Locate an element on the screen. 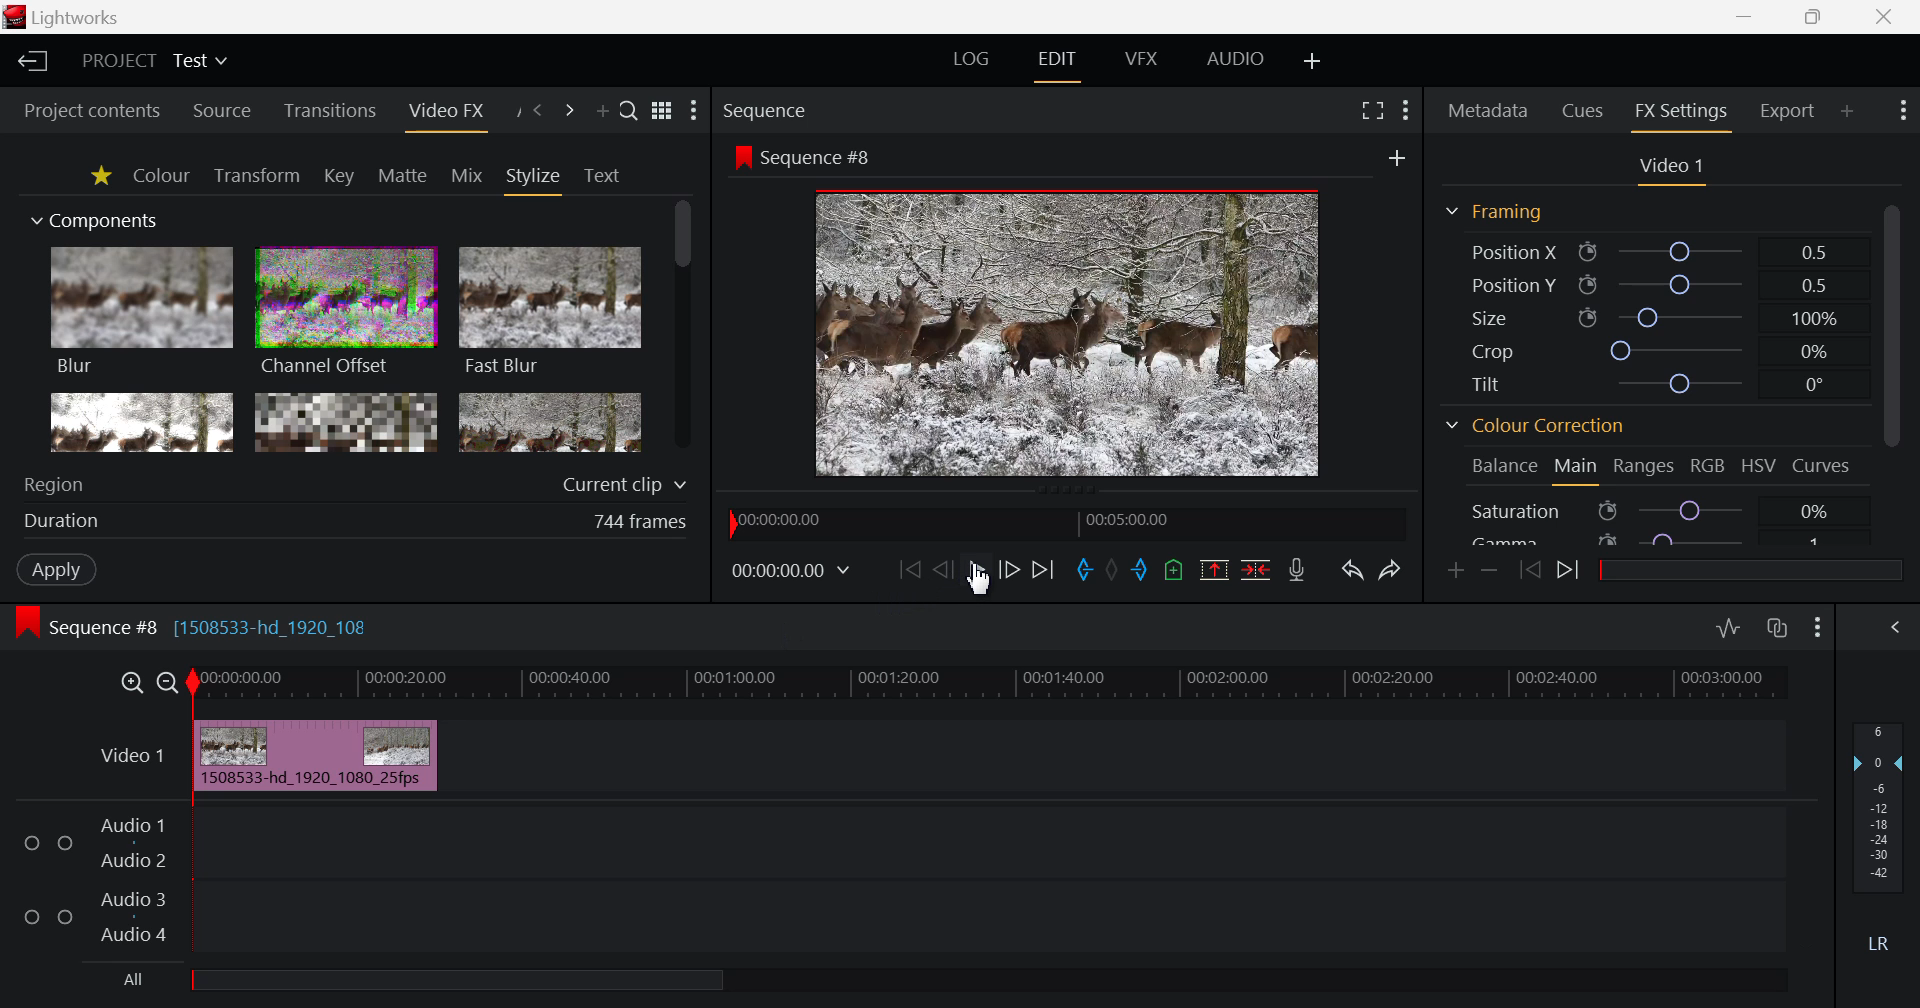 This screenshot has height=1008, width=1920. Show Settings is located at coordinates (1818, 630).